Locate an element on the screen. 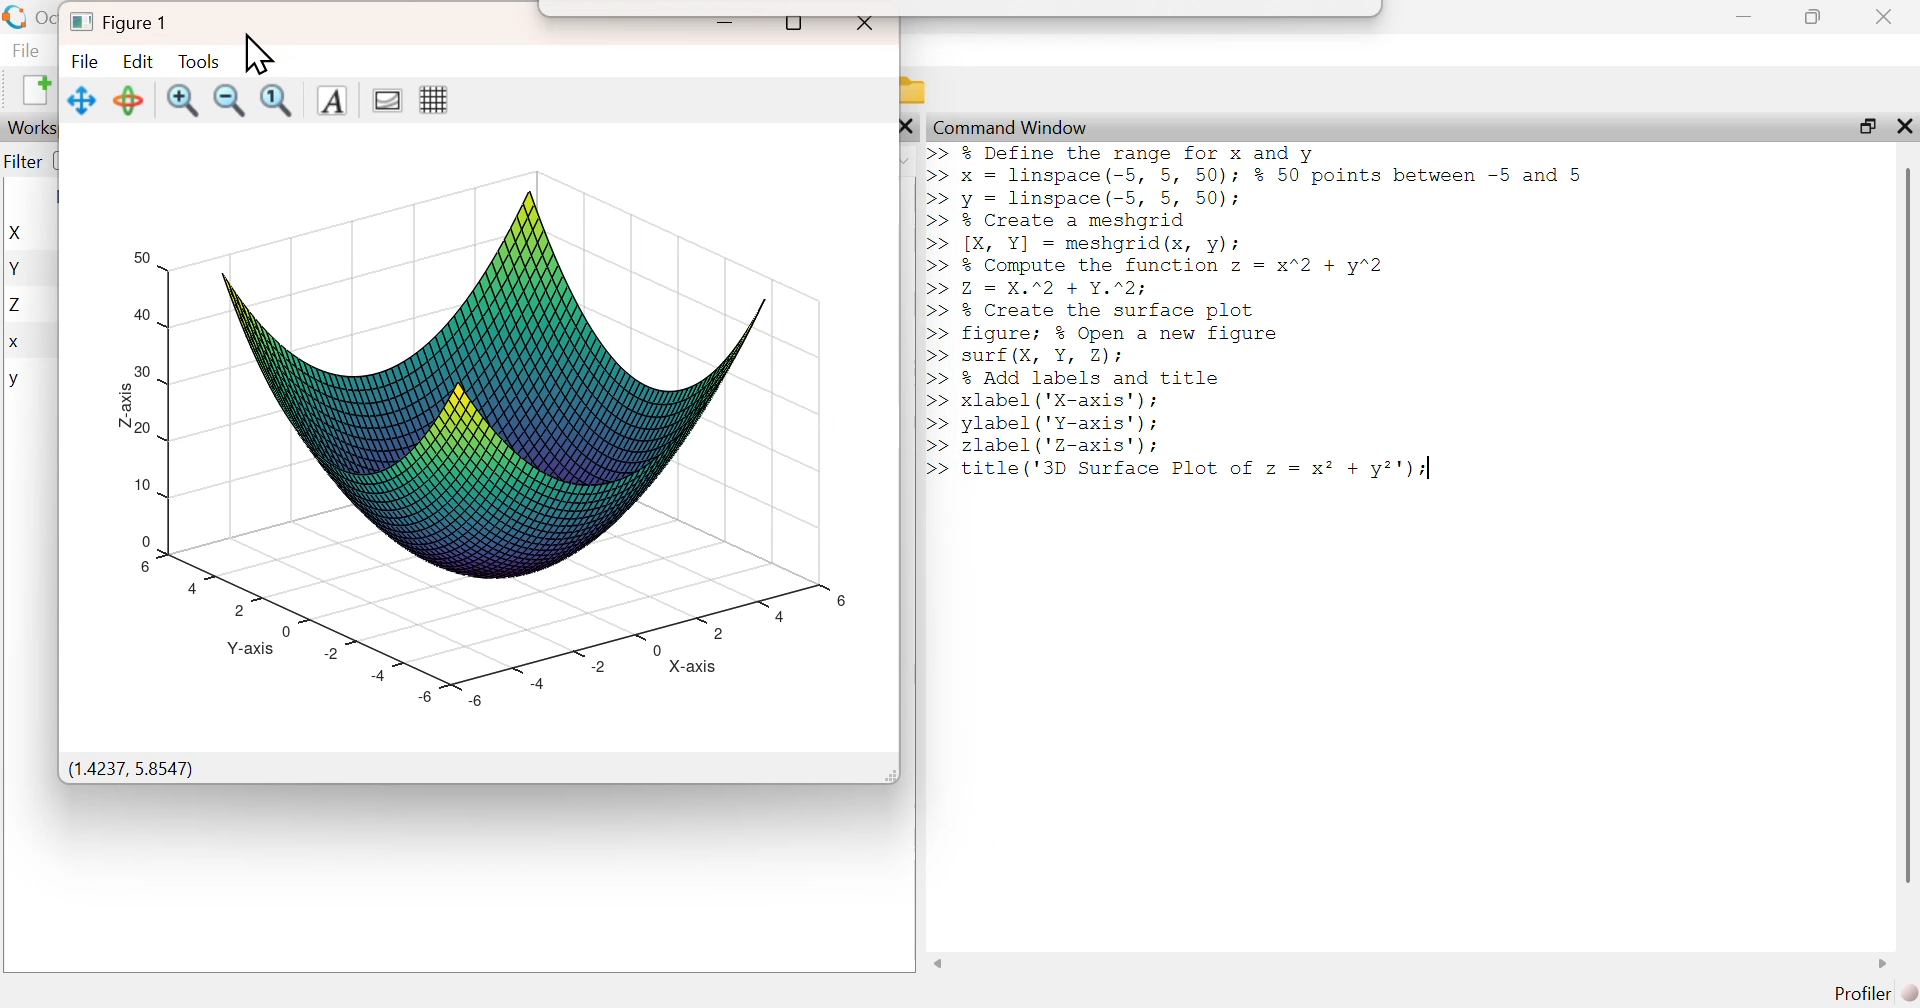 The image size is (1920, 1008). Figure 1 is located at coordinates (124, 21).